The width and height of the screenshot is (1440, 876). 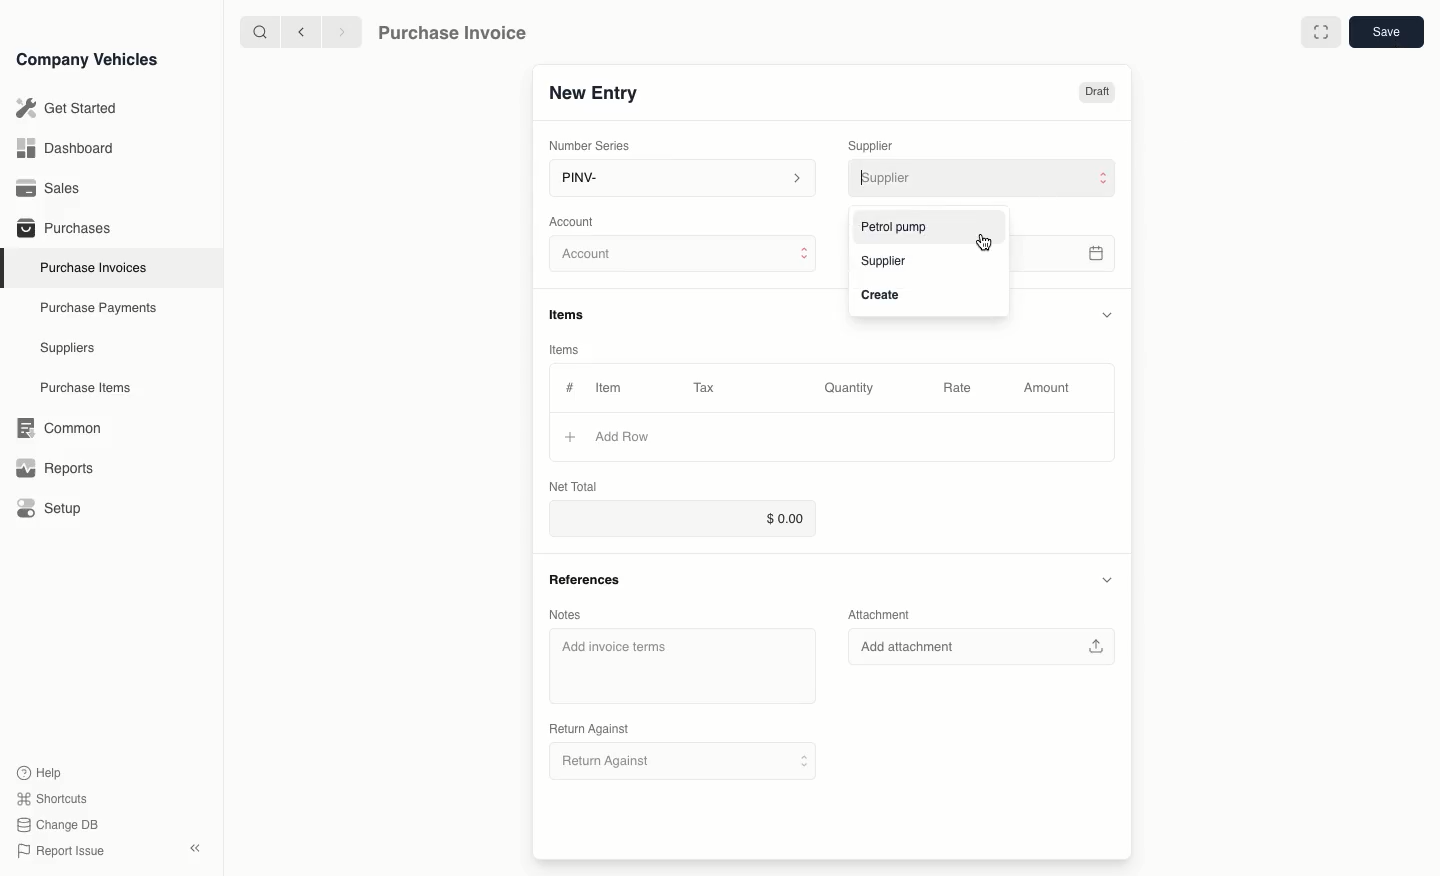 What do you see at coordinates (569, 316) in the screenshot?
I see `items` at bounding box center [569, 316].